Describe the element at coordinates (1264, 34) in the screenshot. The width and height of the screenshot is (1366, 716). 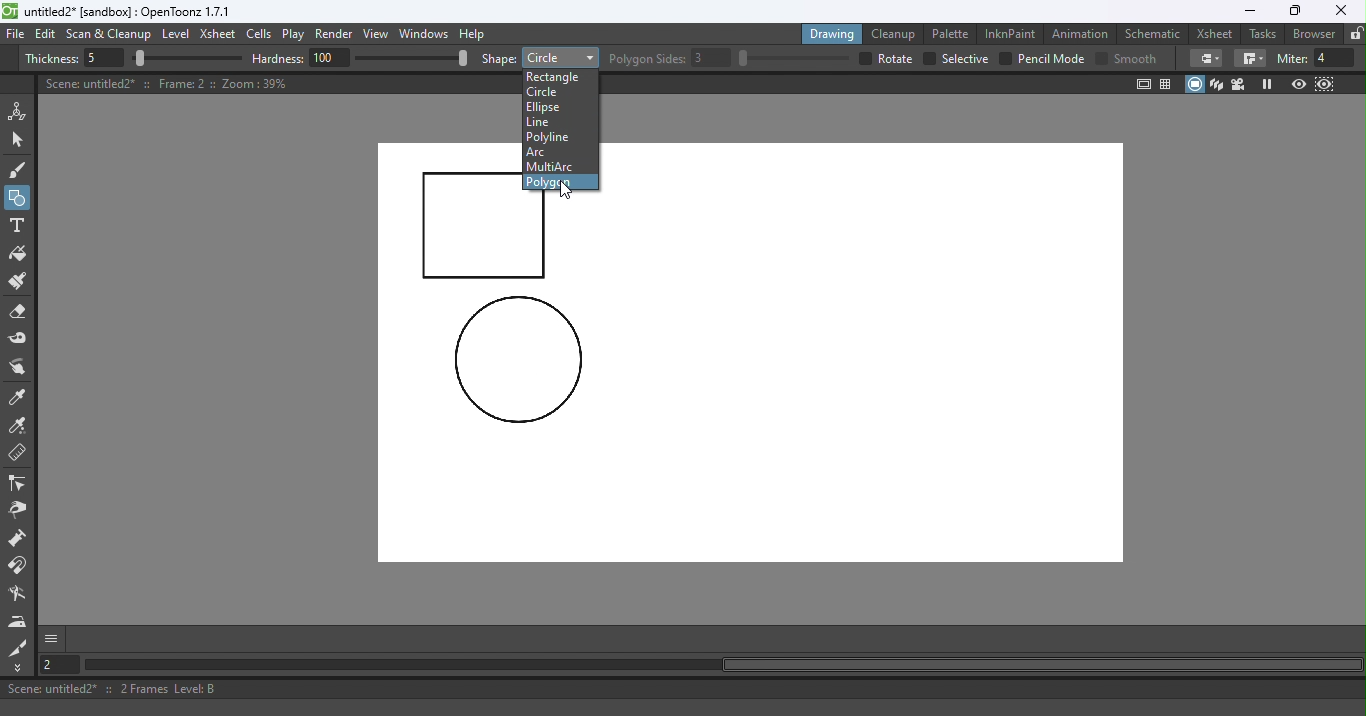
I see `Tasks` at that location.